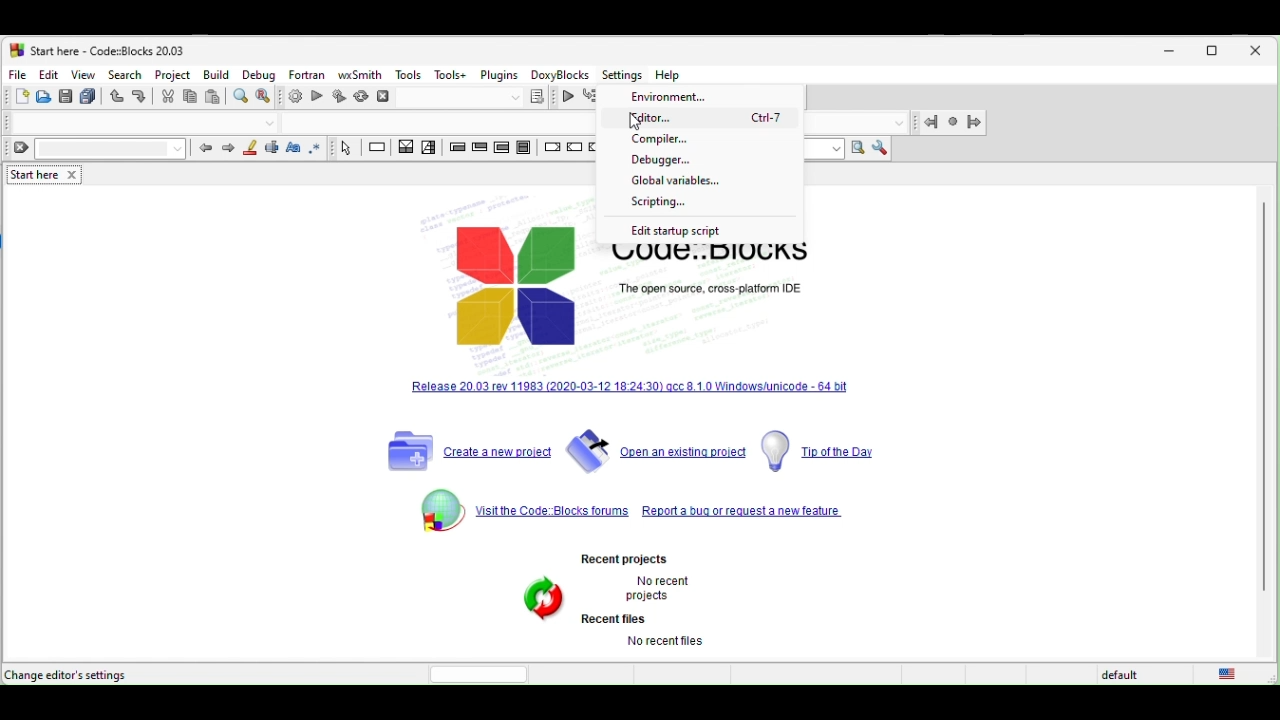 The width and height of the screenshot is (1280, 720). What do you see at coordinates (680, 203) in the screenshot?
I see `scripting` at bounding box center [680, 203].